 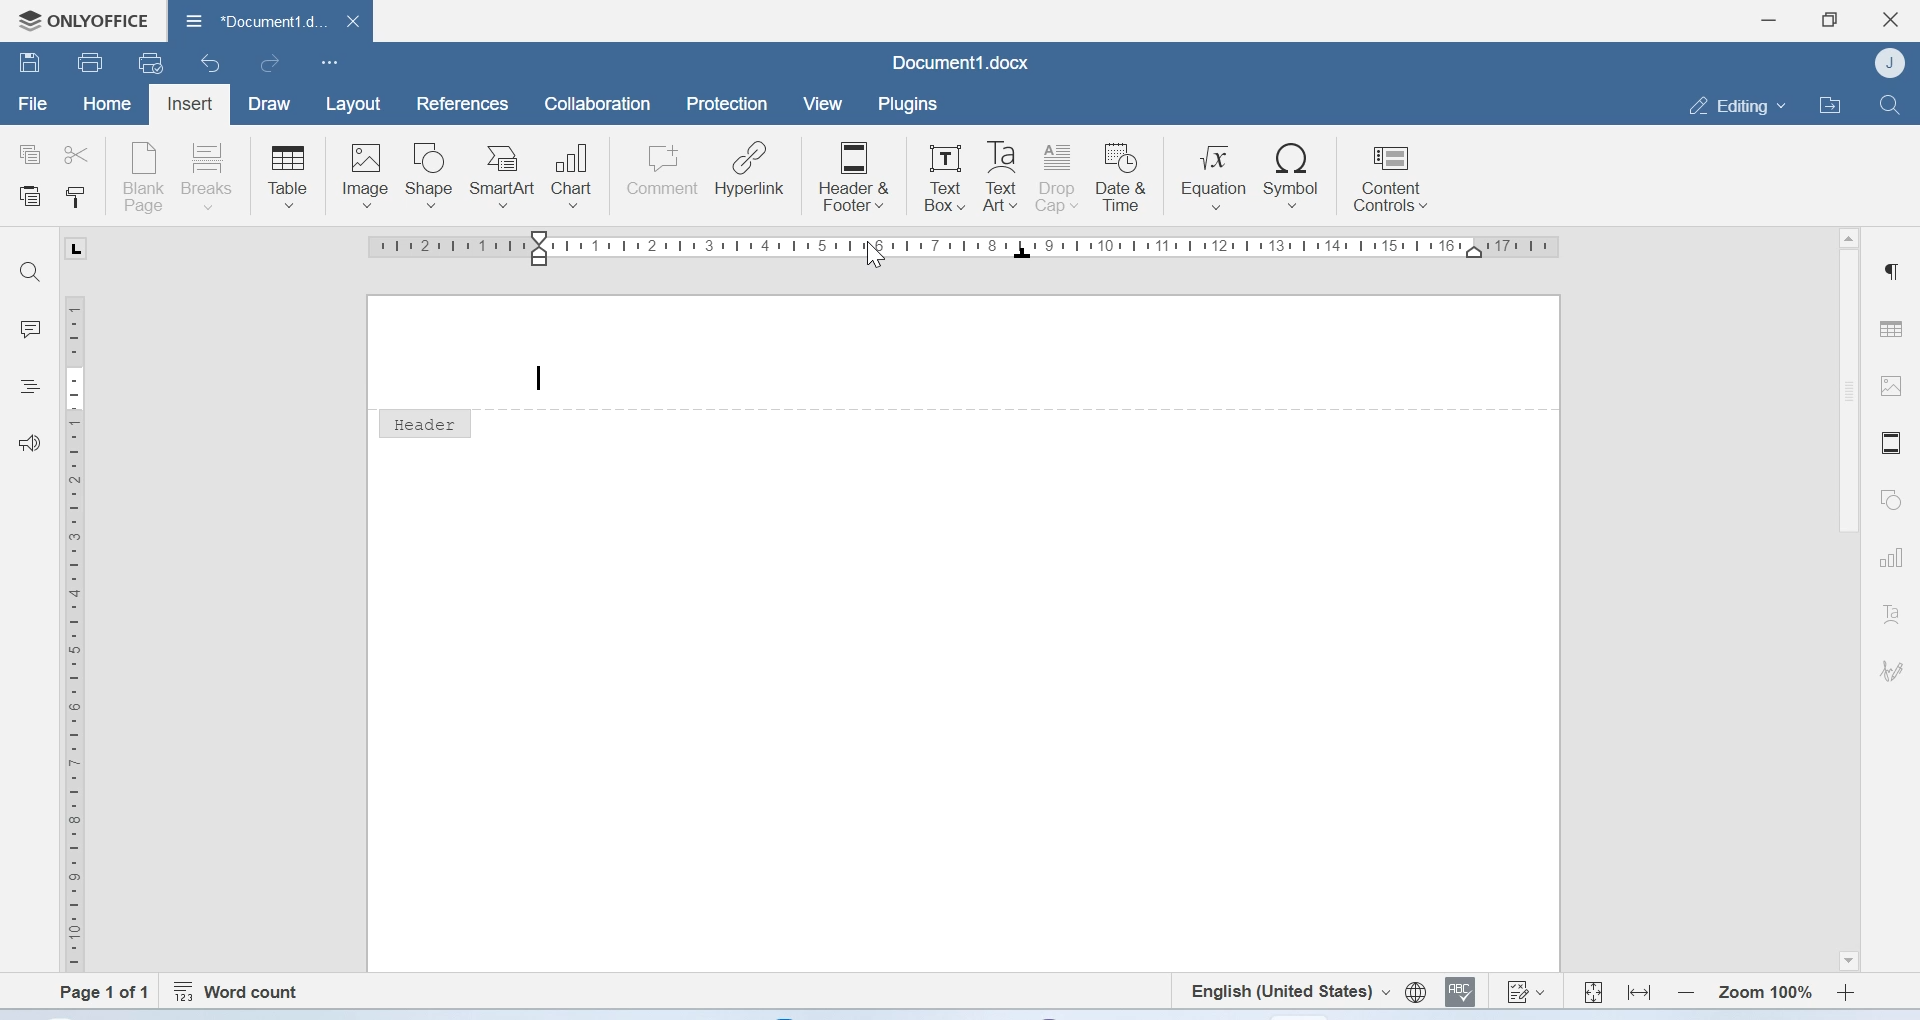 I want to click on Account, so click(x=1890, y=64).